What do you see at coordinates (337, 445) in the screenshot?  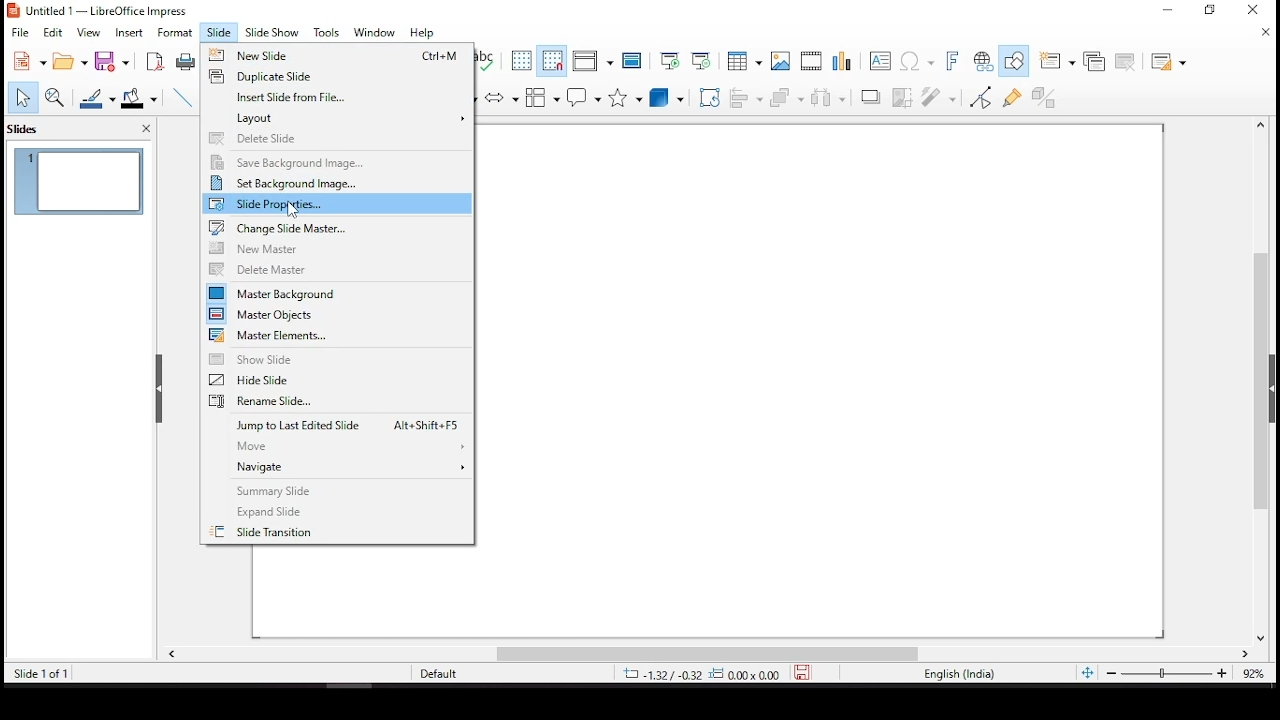 I see `move` at bounding box center [337, 445].